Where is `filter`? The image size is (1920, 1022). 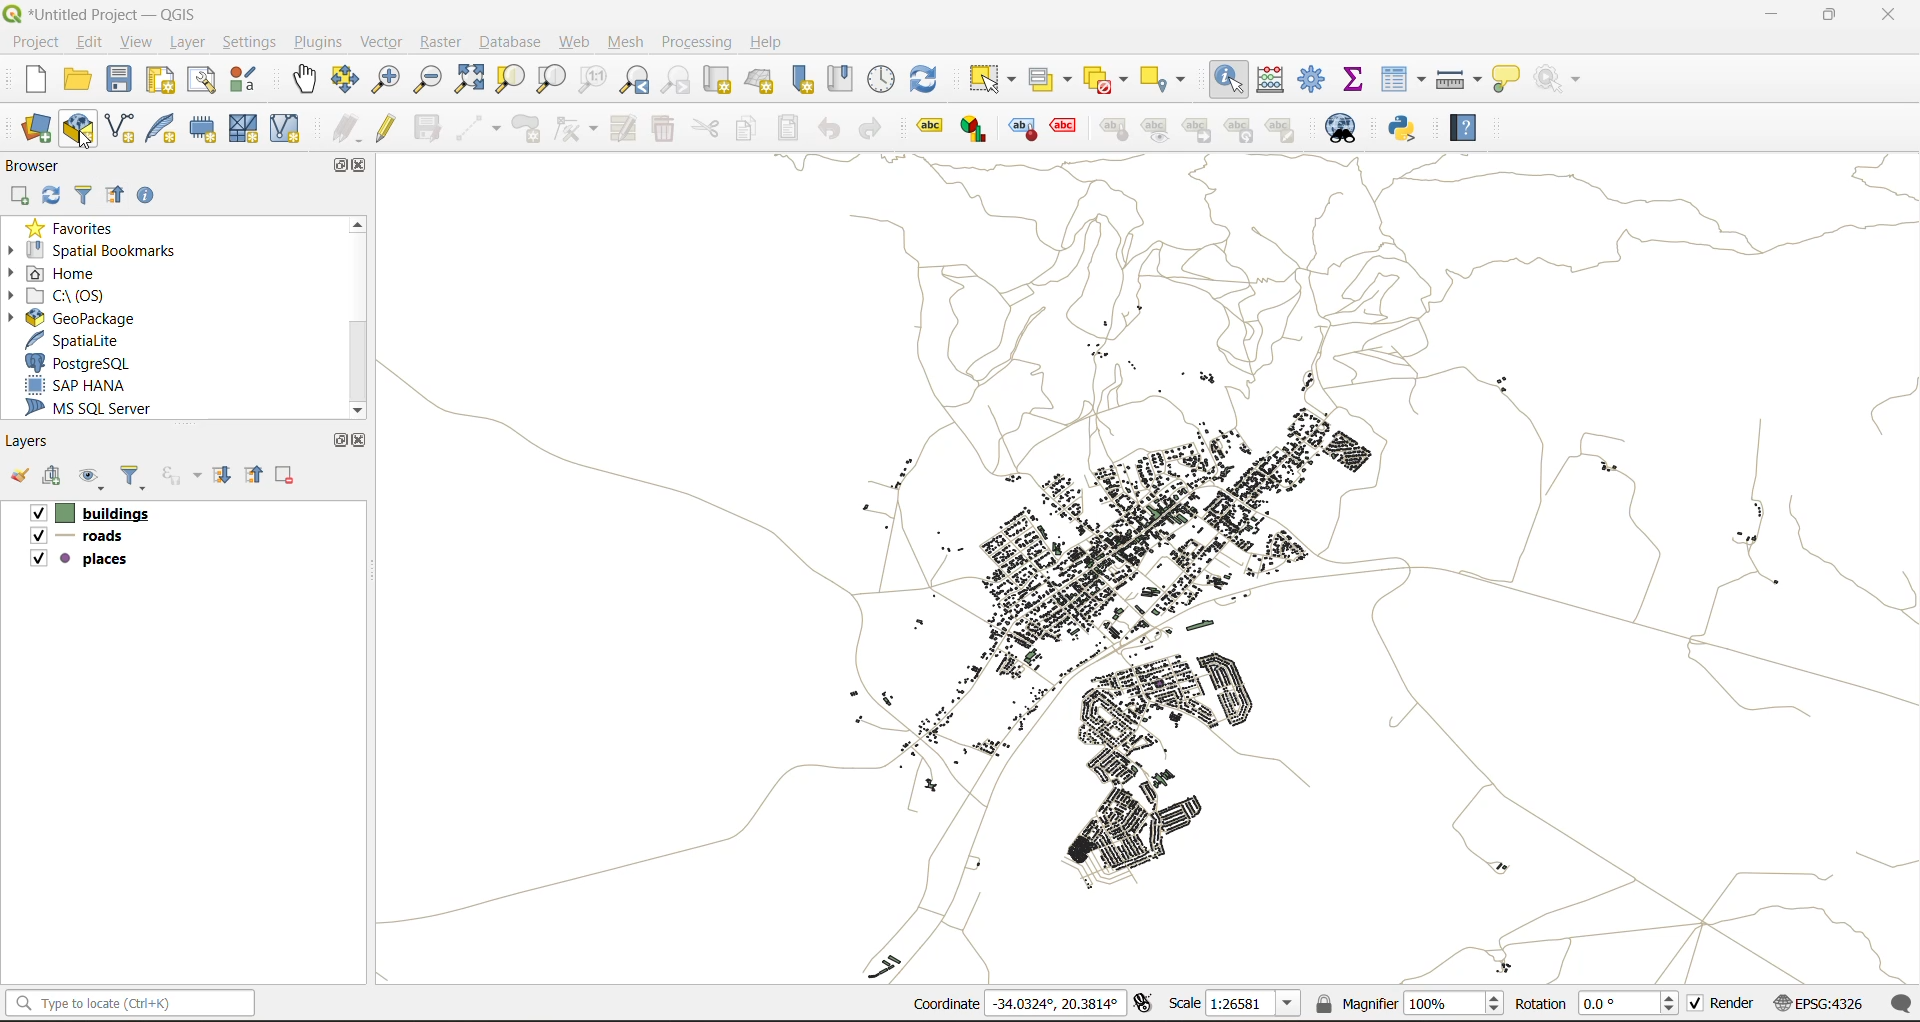 filter is located at coordinates (84, 197).